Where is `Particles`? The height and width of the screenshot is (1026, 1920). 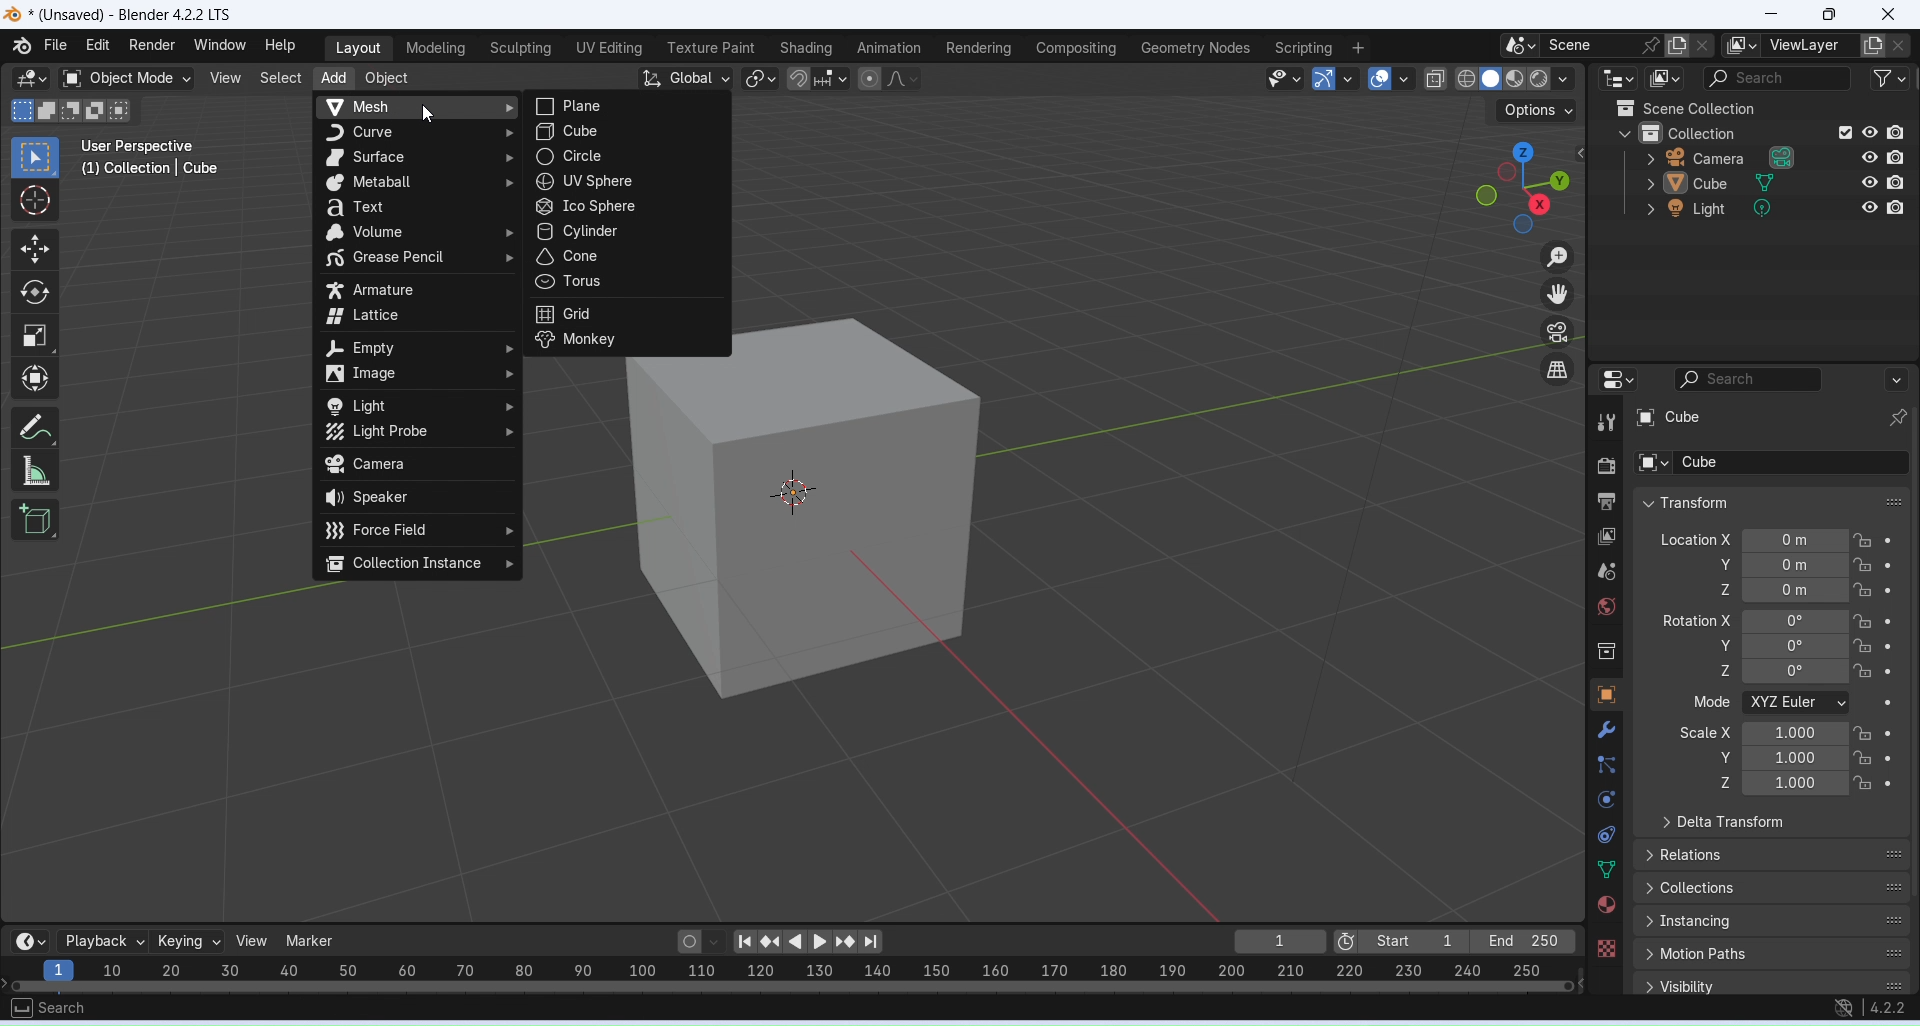
Particles is located at coordinates (1607, 765).